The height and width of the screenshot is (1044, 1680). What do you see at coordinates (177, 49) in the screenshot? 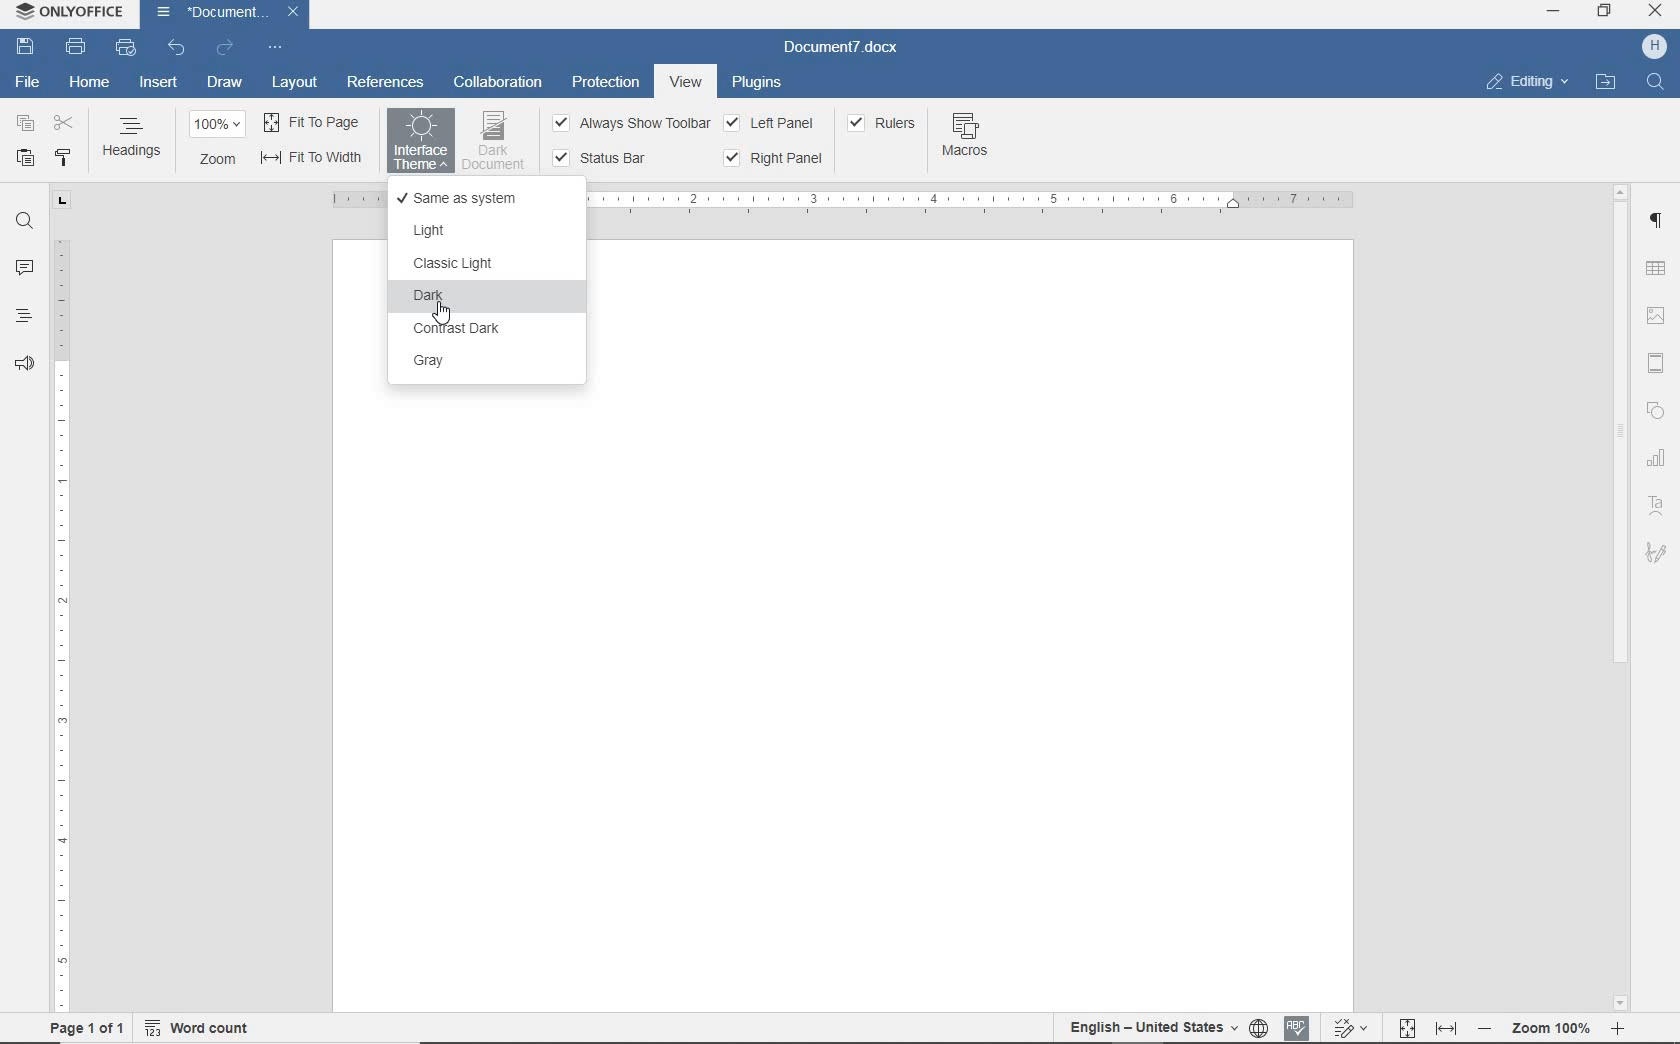
I see `UNDO` at bounding box center [177, 49].